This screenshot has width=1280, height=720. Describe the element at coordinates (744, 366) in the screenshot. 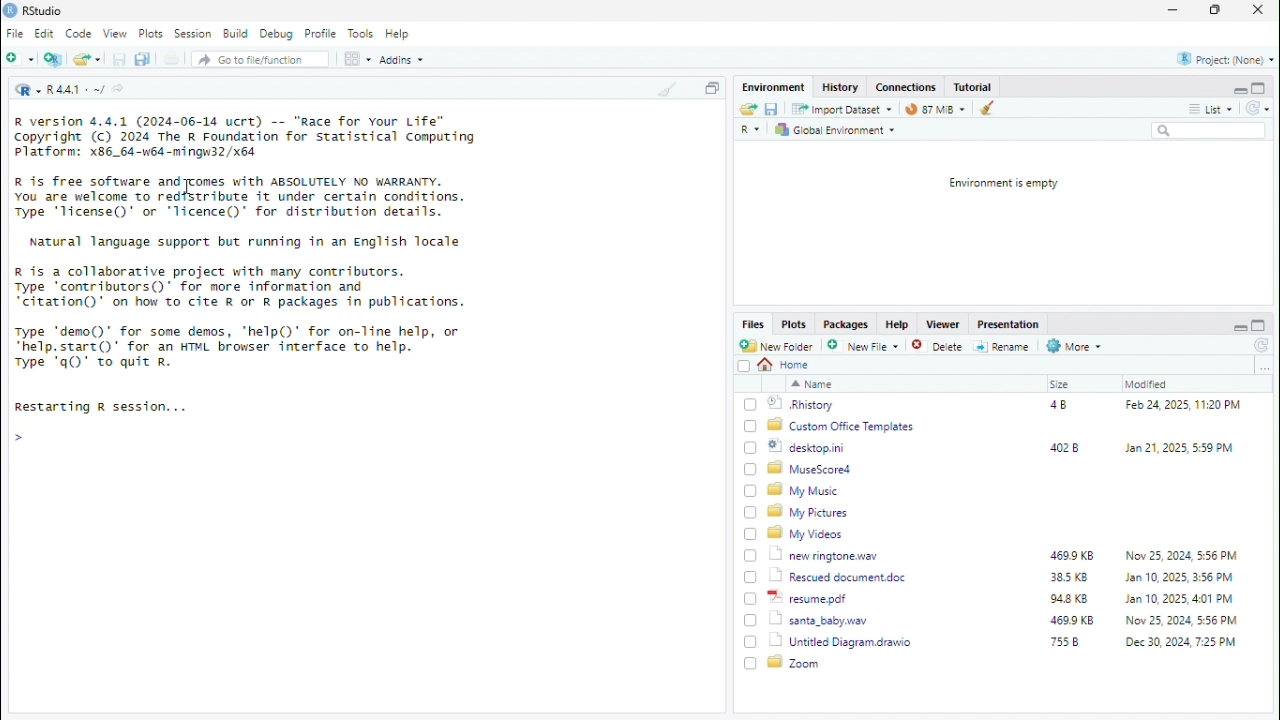

I see `Checkbox` at that location.